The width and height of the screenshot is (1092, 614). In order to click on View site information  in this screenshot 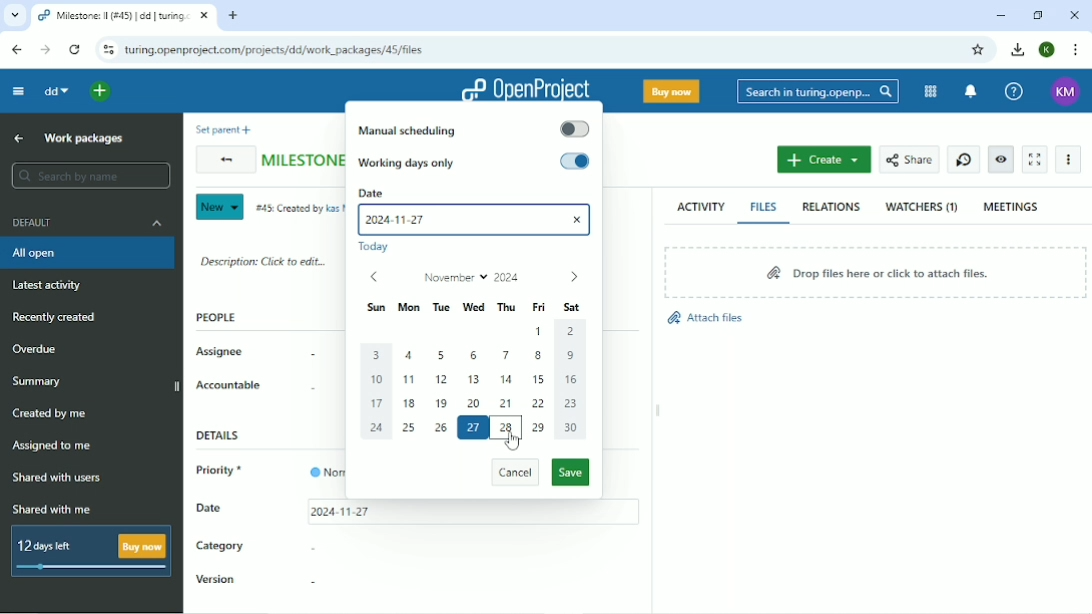, I will do `click(105, 49)`.